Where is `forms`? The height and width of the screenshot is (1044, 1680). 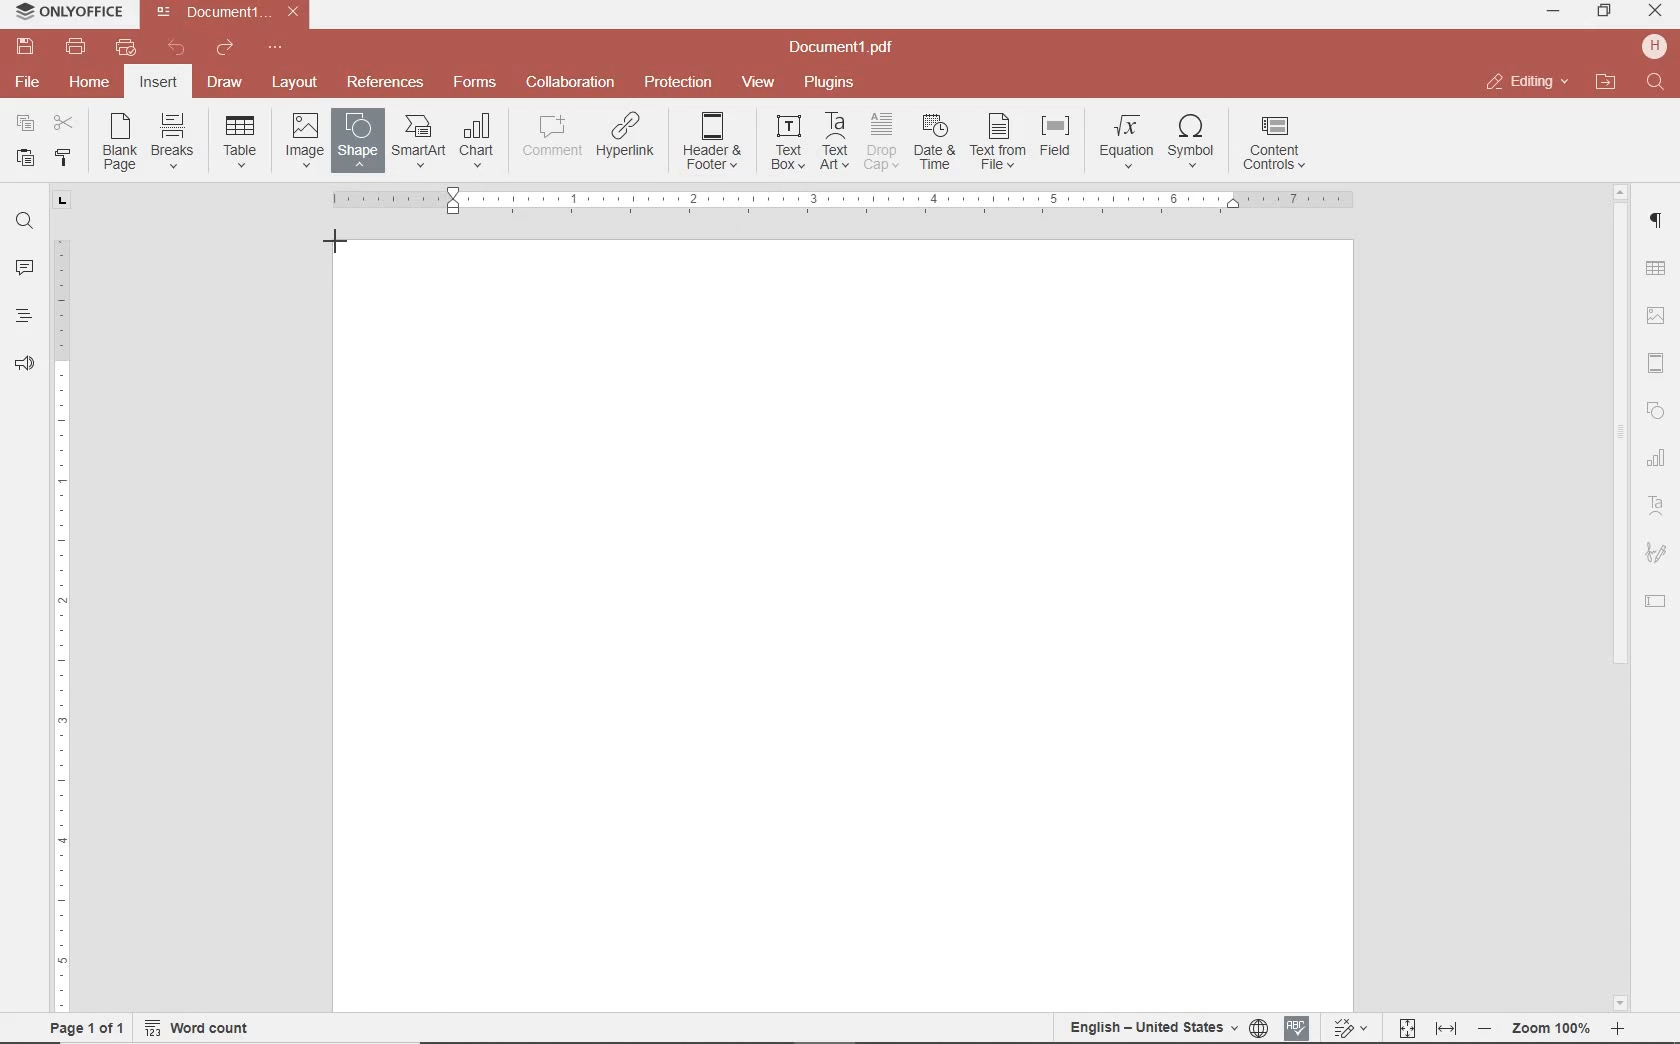 forms is located at coordinates (475, 82).